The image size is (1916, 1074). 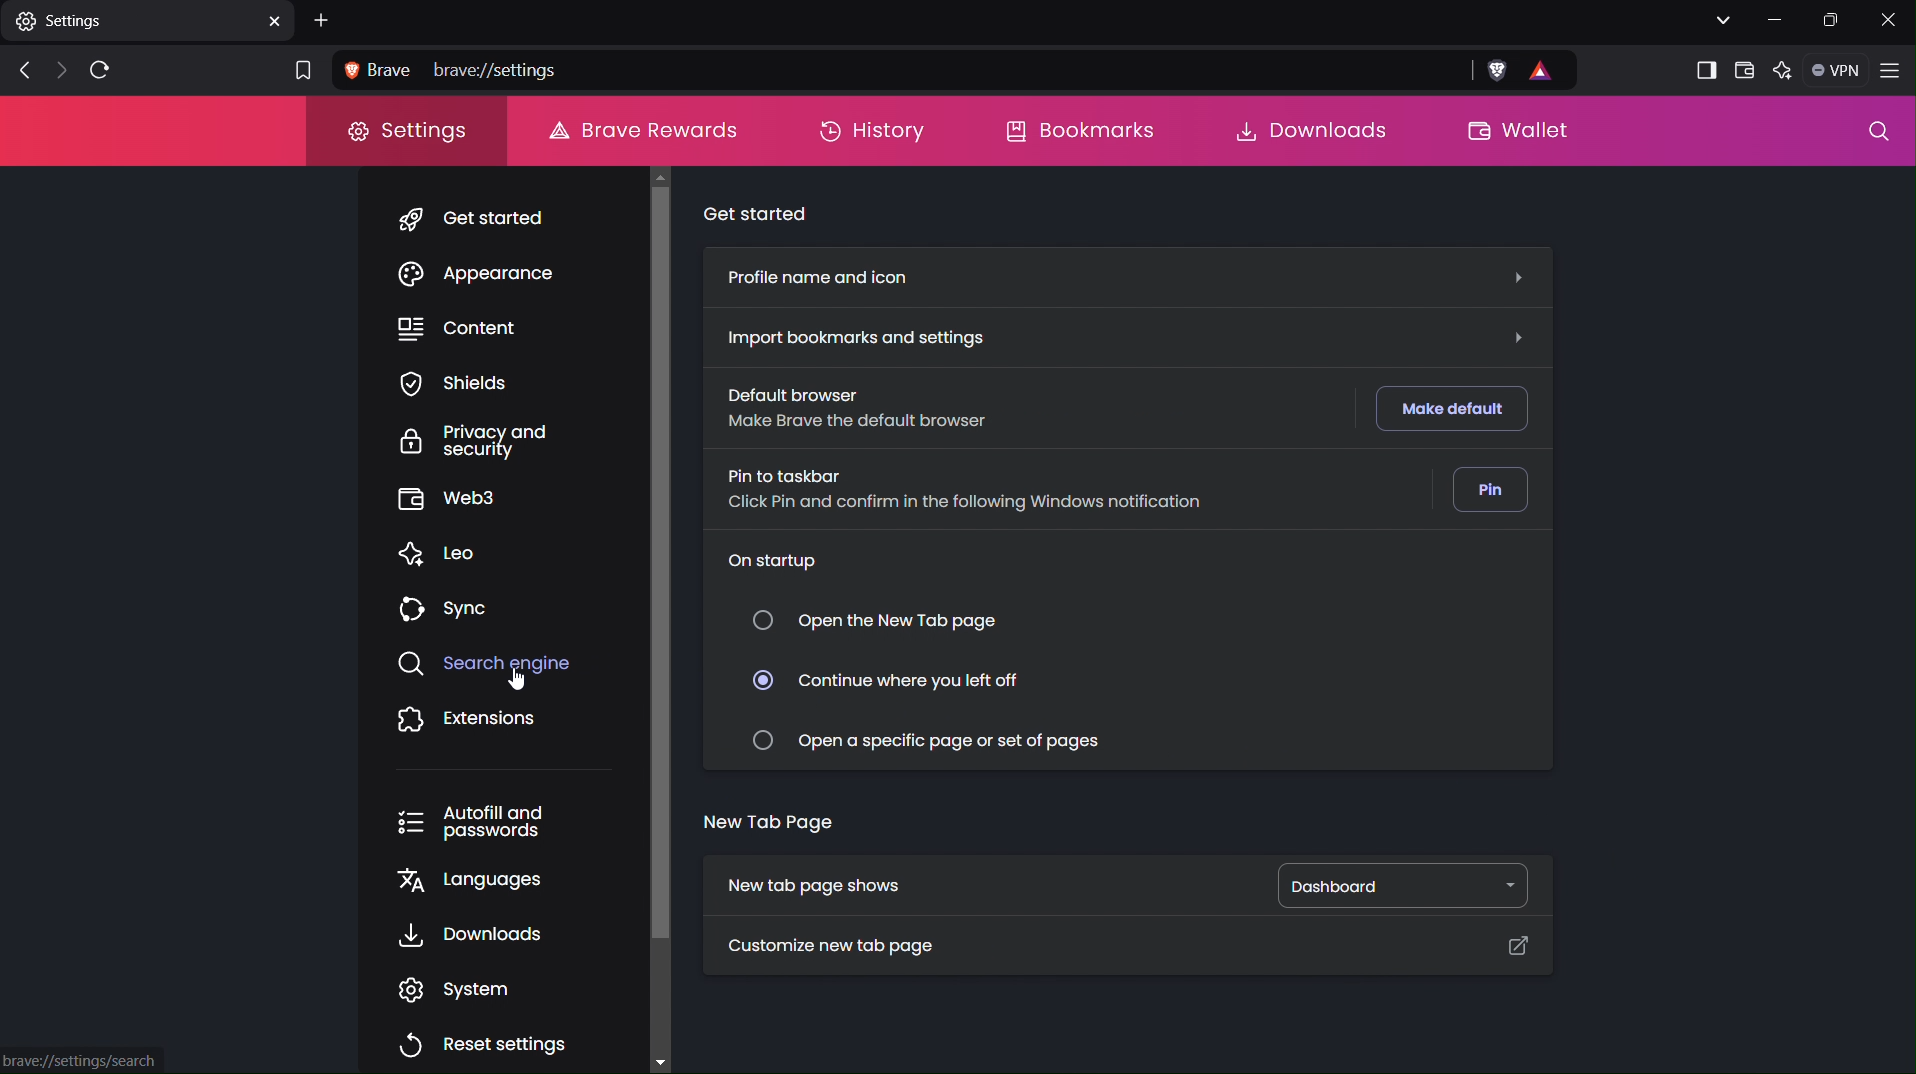 I want to click on Wallet, so click(x=1531, y=133).